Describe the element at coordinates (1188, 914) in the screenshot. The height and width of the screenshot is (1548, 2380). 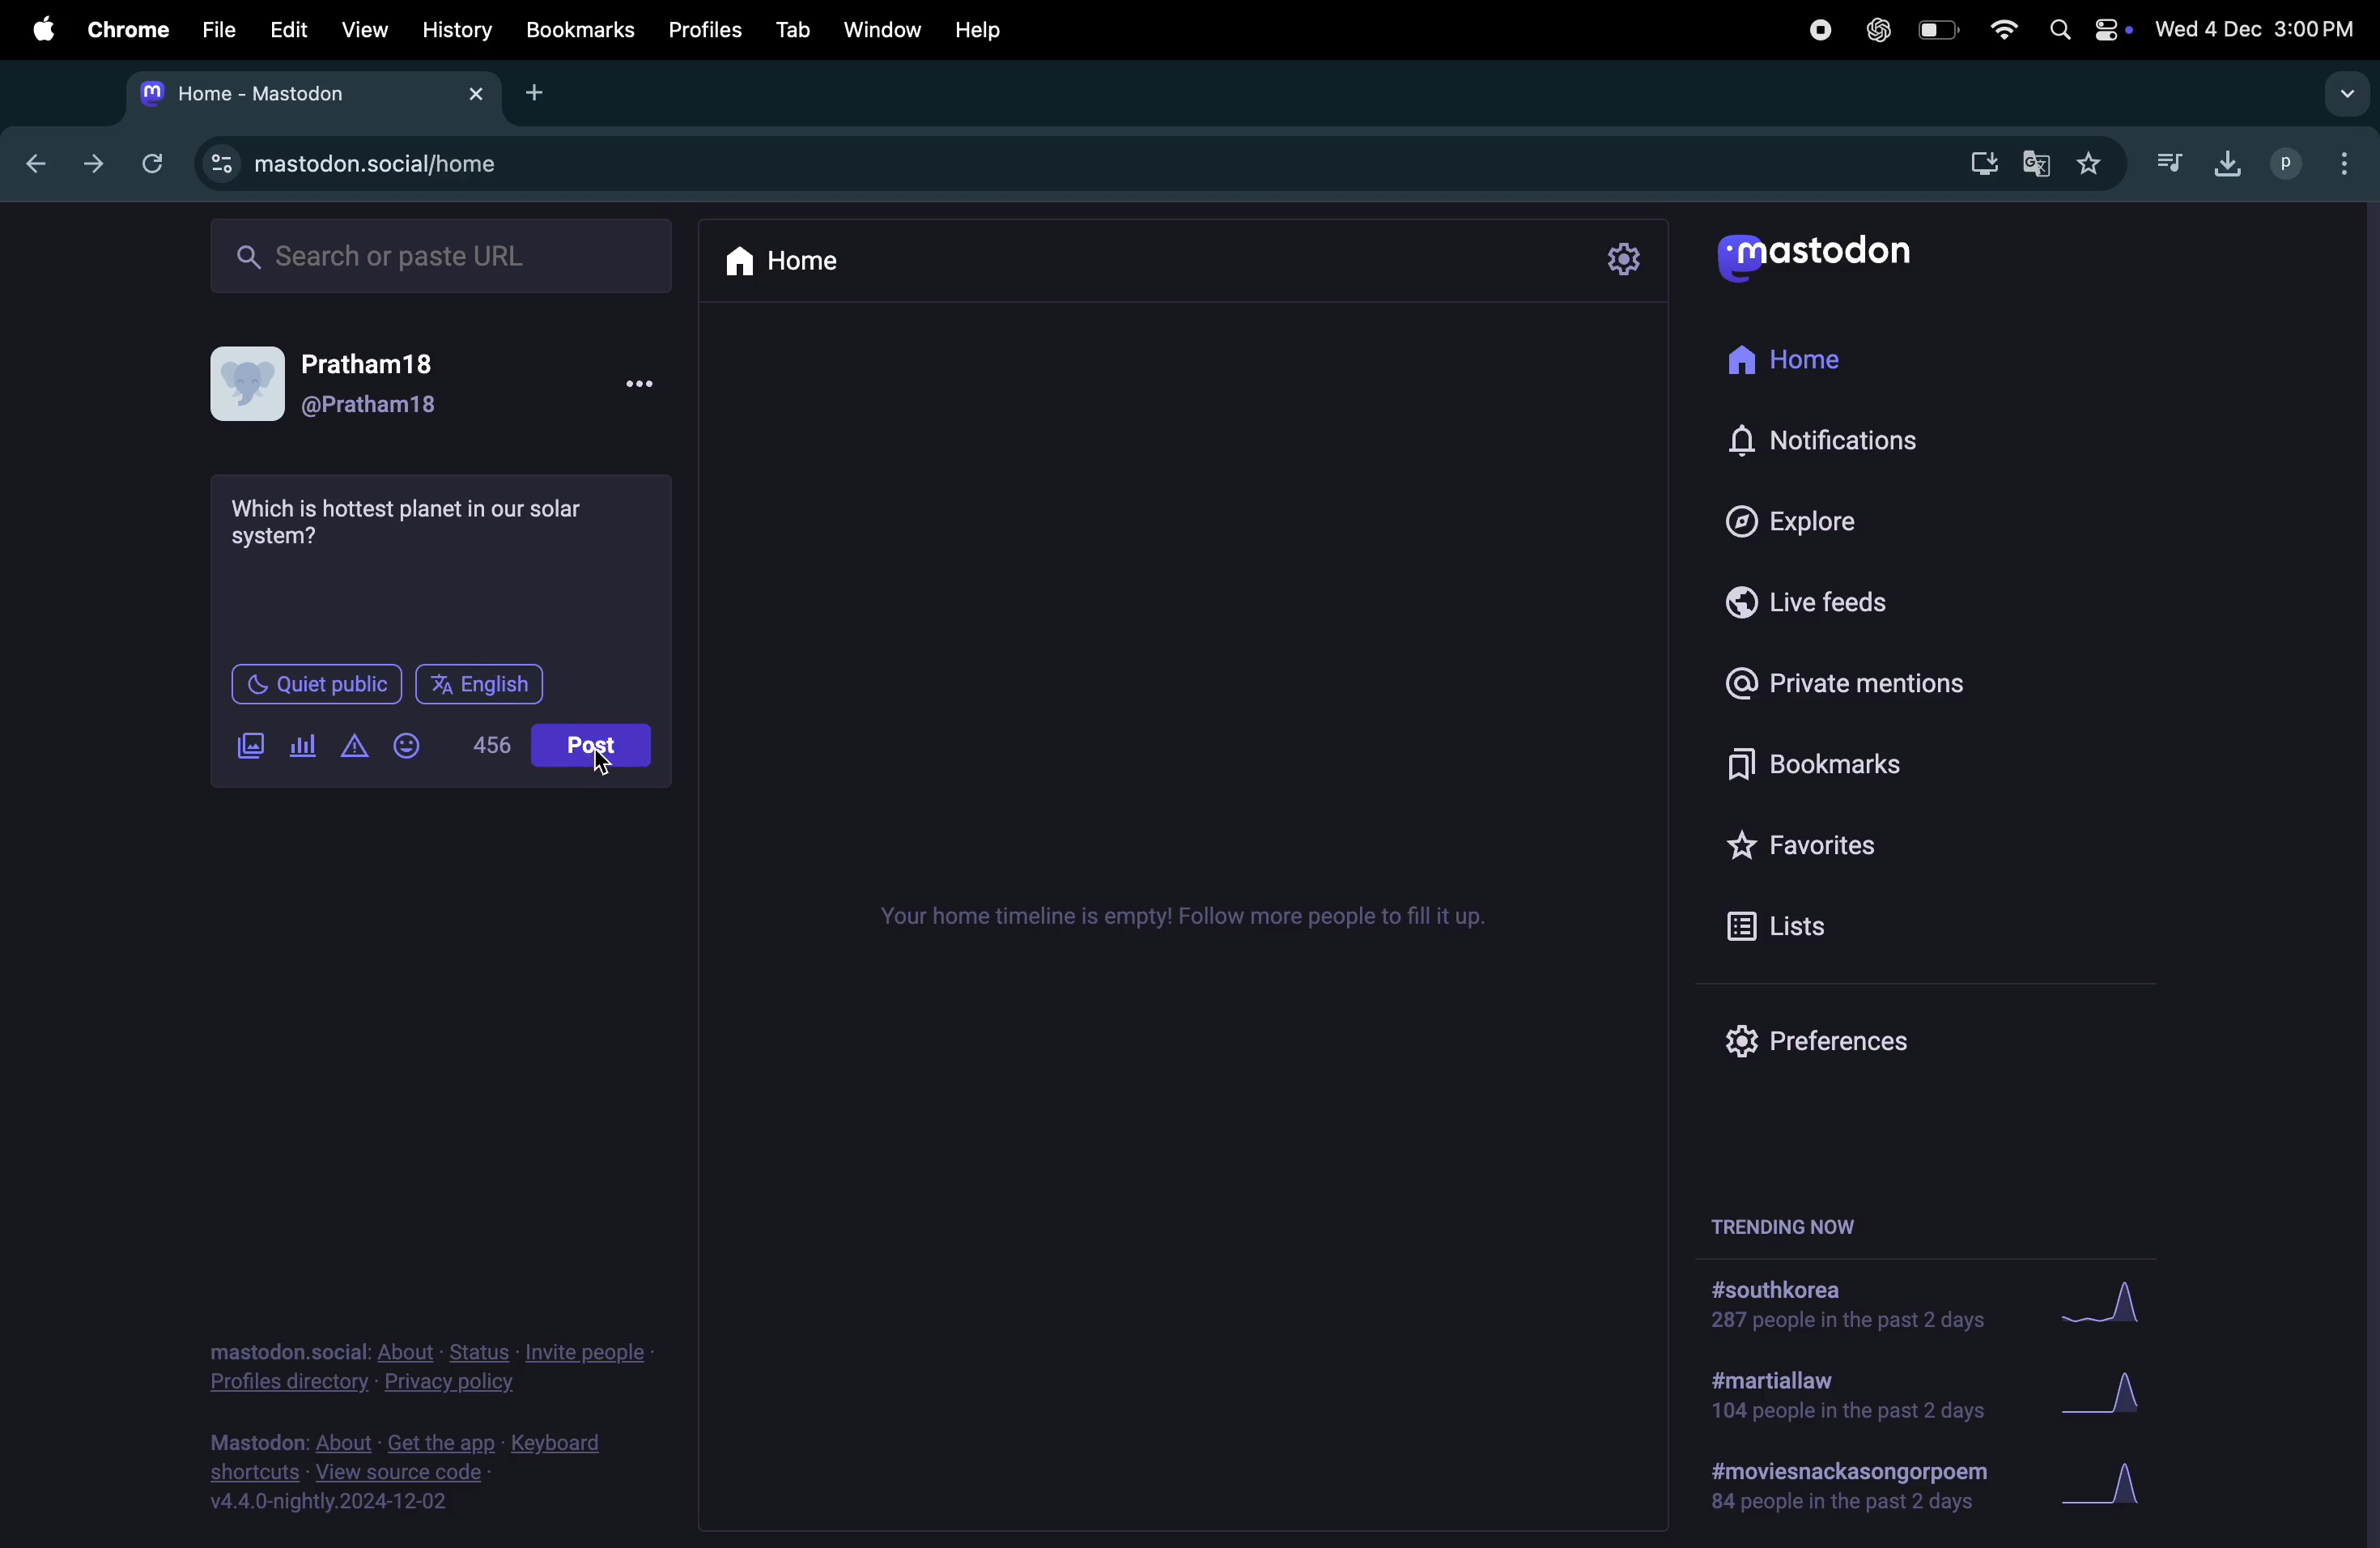
I see `Timeline` at that location.